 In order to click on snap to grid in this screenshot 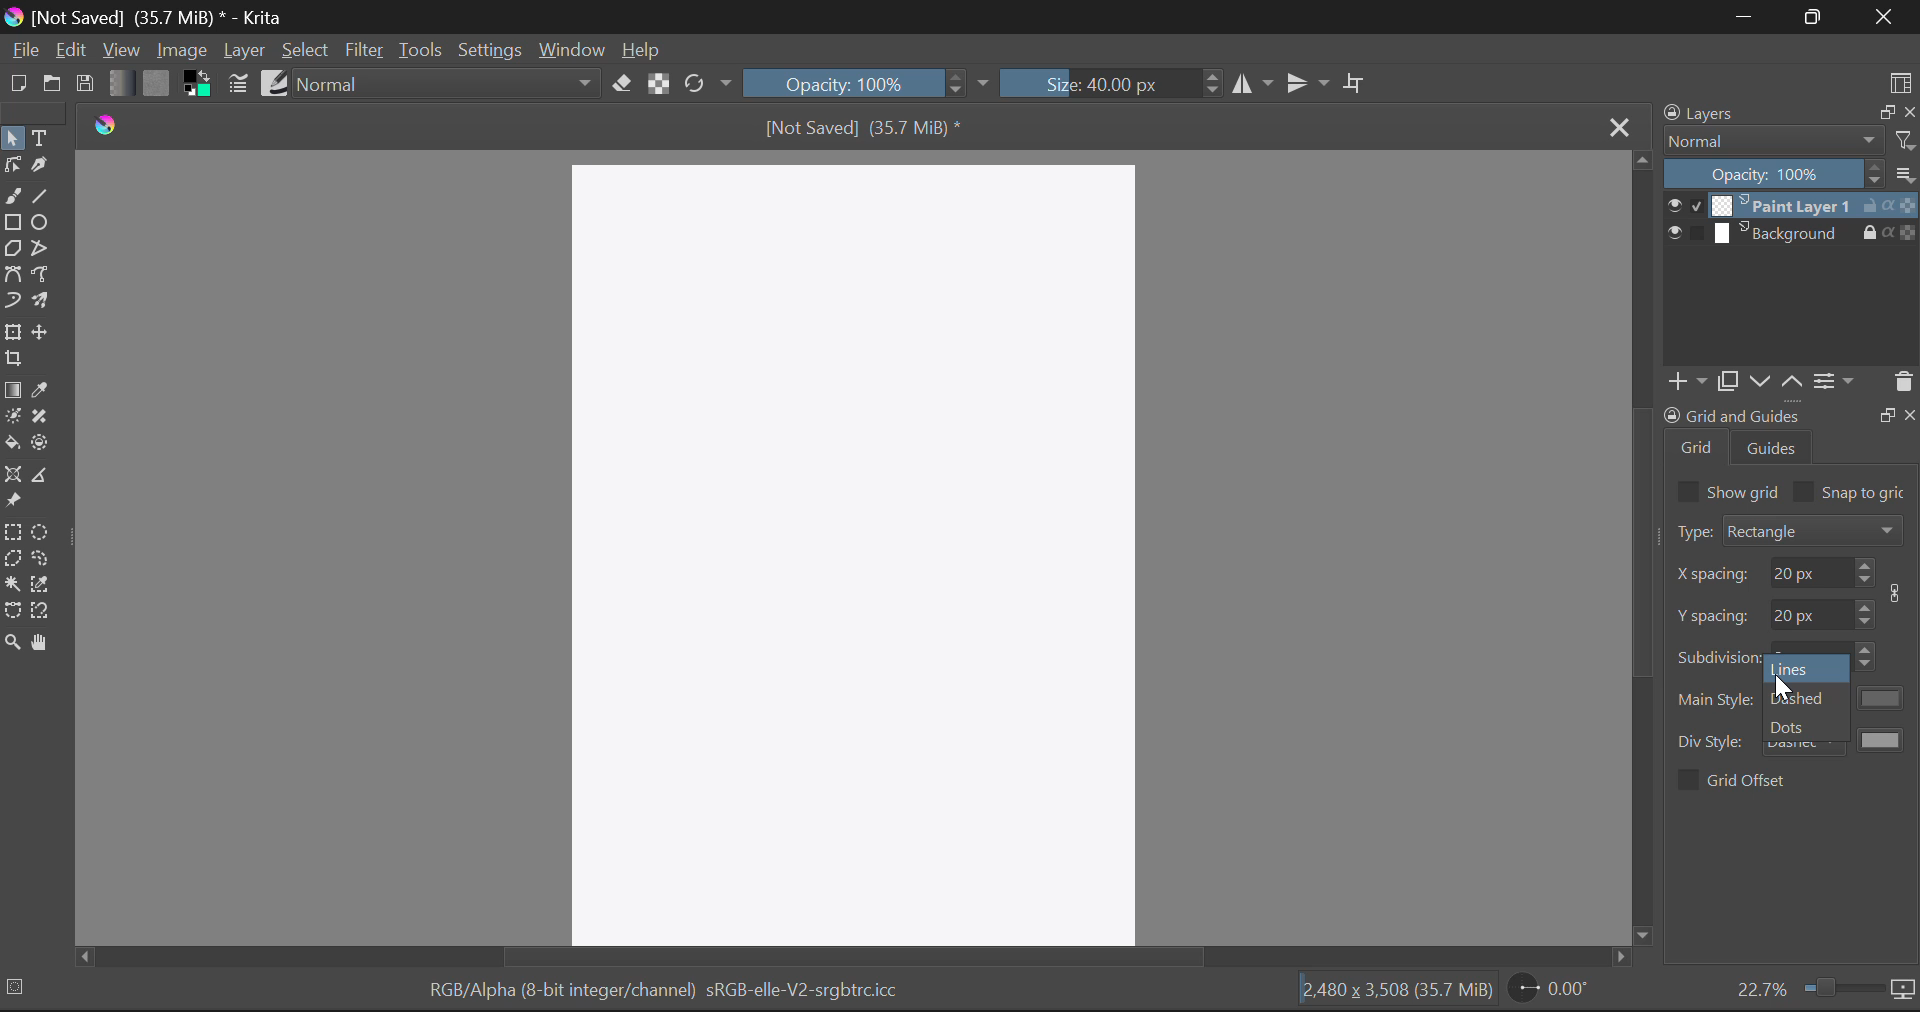, I will do `click(1866, 494)`.